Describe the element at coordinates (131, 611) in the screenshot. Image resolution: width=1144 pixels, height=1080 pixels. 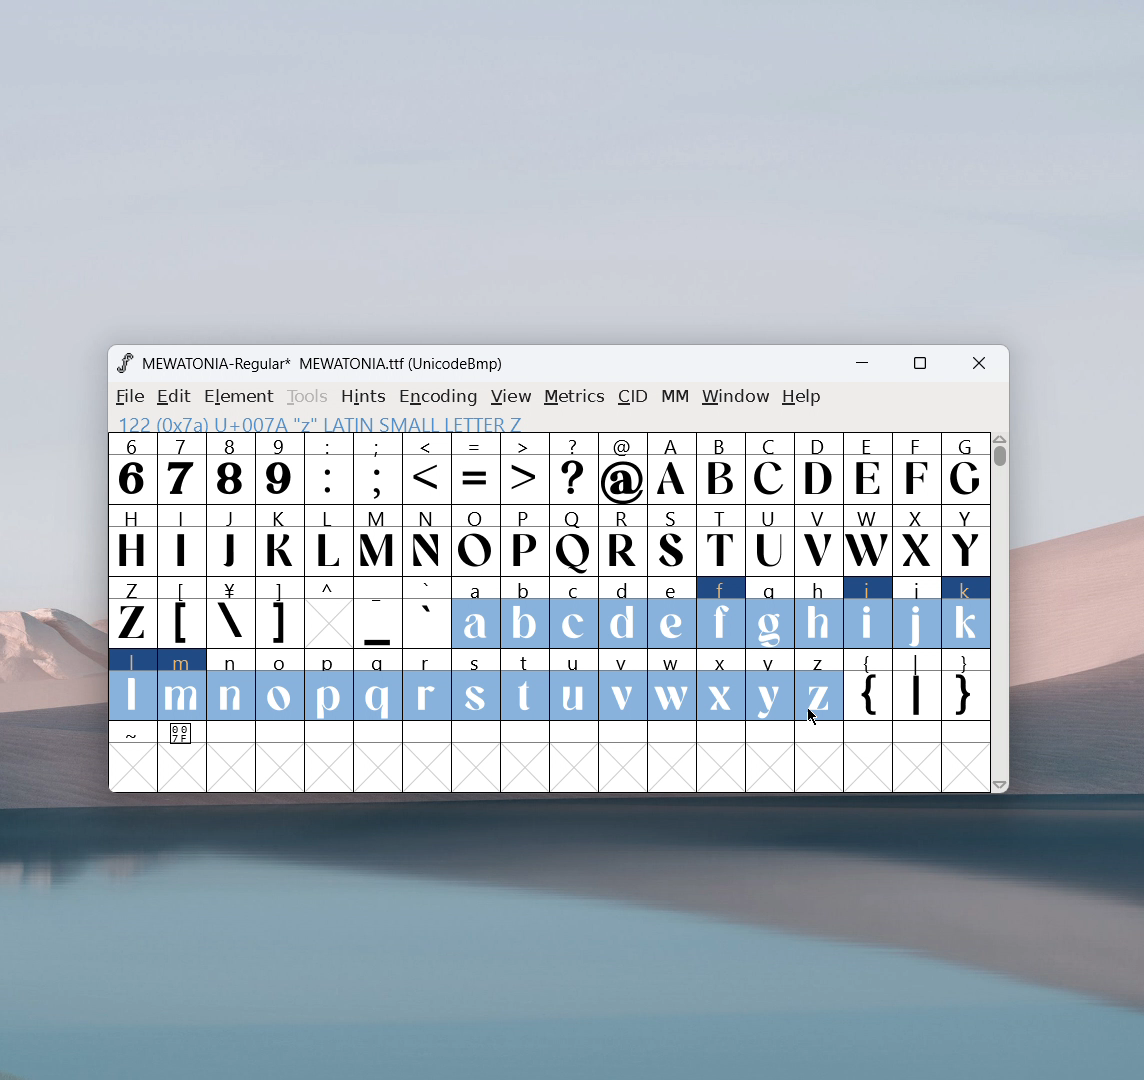
I see `Z` at that location.